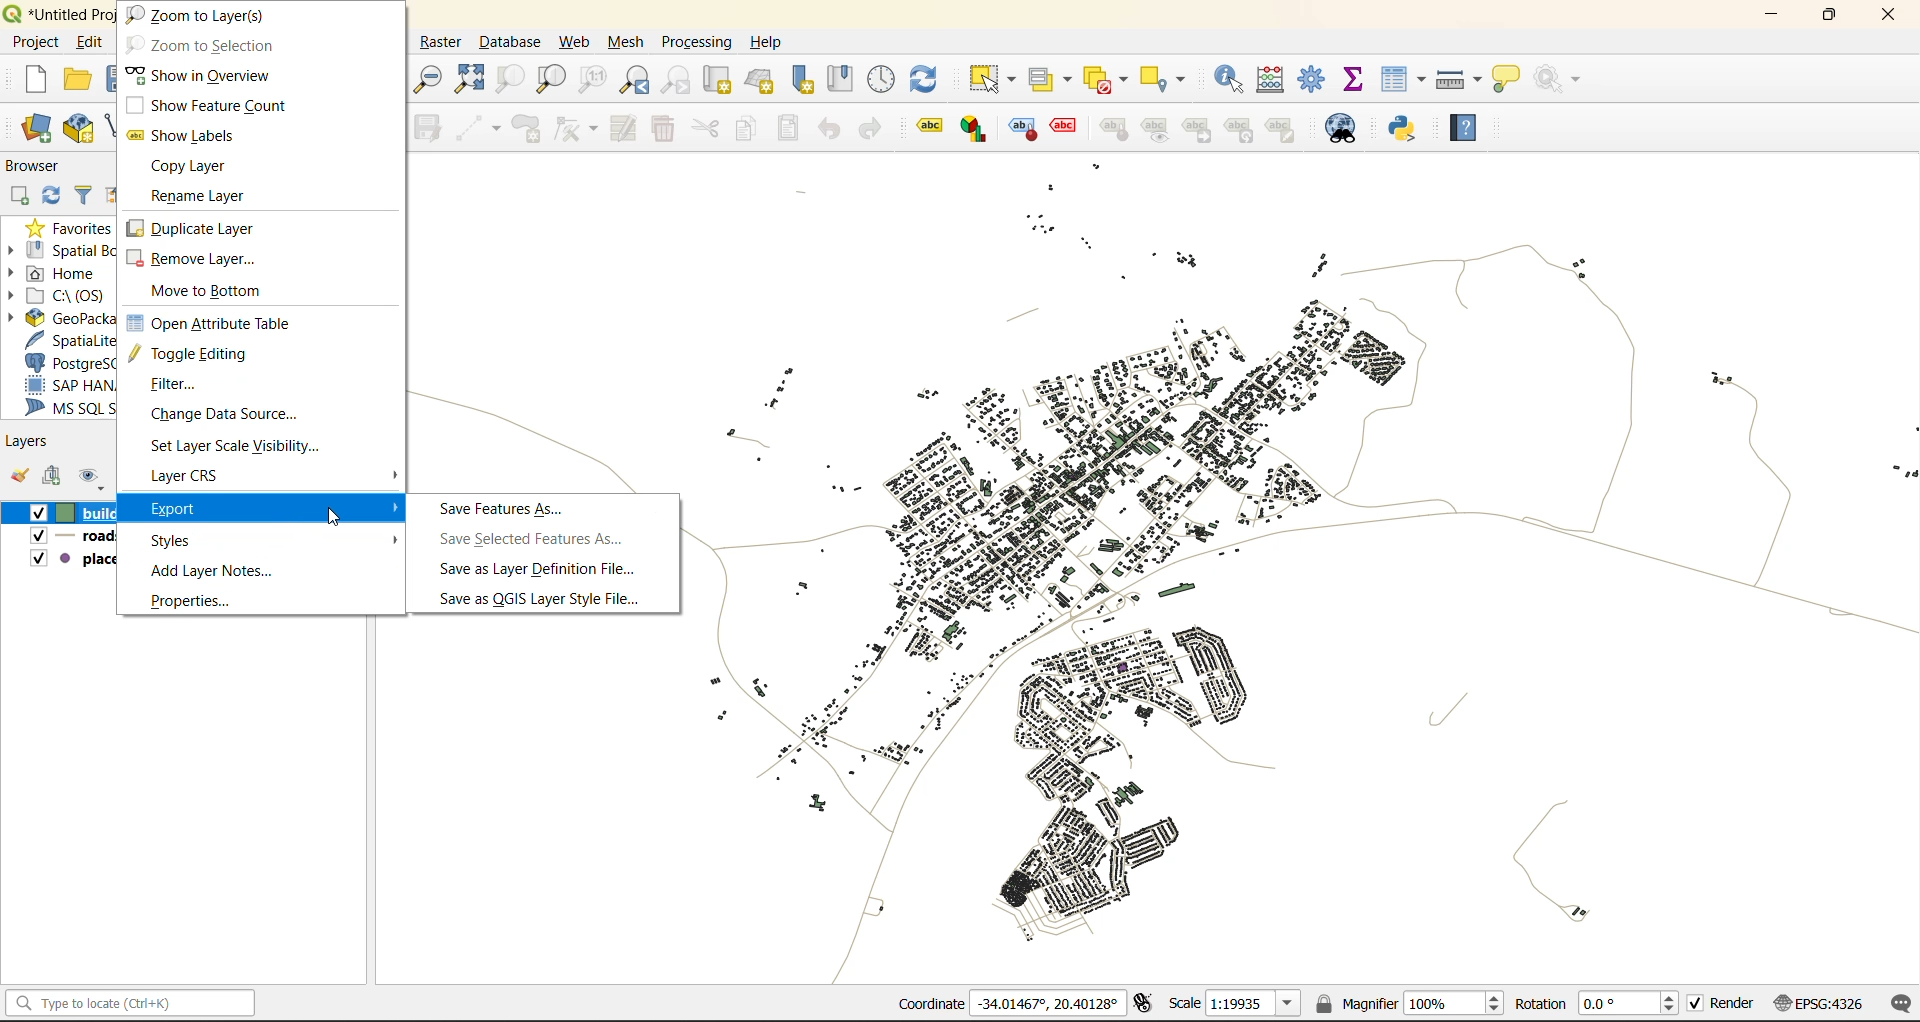  What do you see at coordinates (1356, 79) in the screenshot?
I see `statistical summary` at bounding box center [1356, 79].